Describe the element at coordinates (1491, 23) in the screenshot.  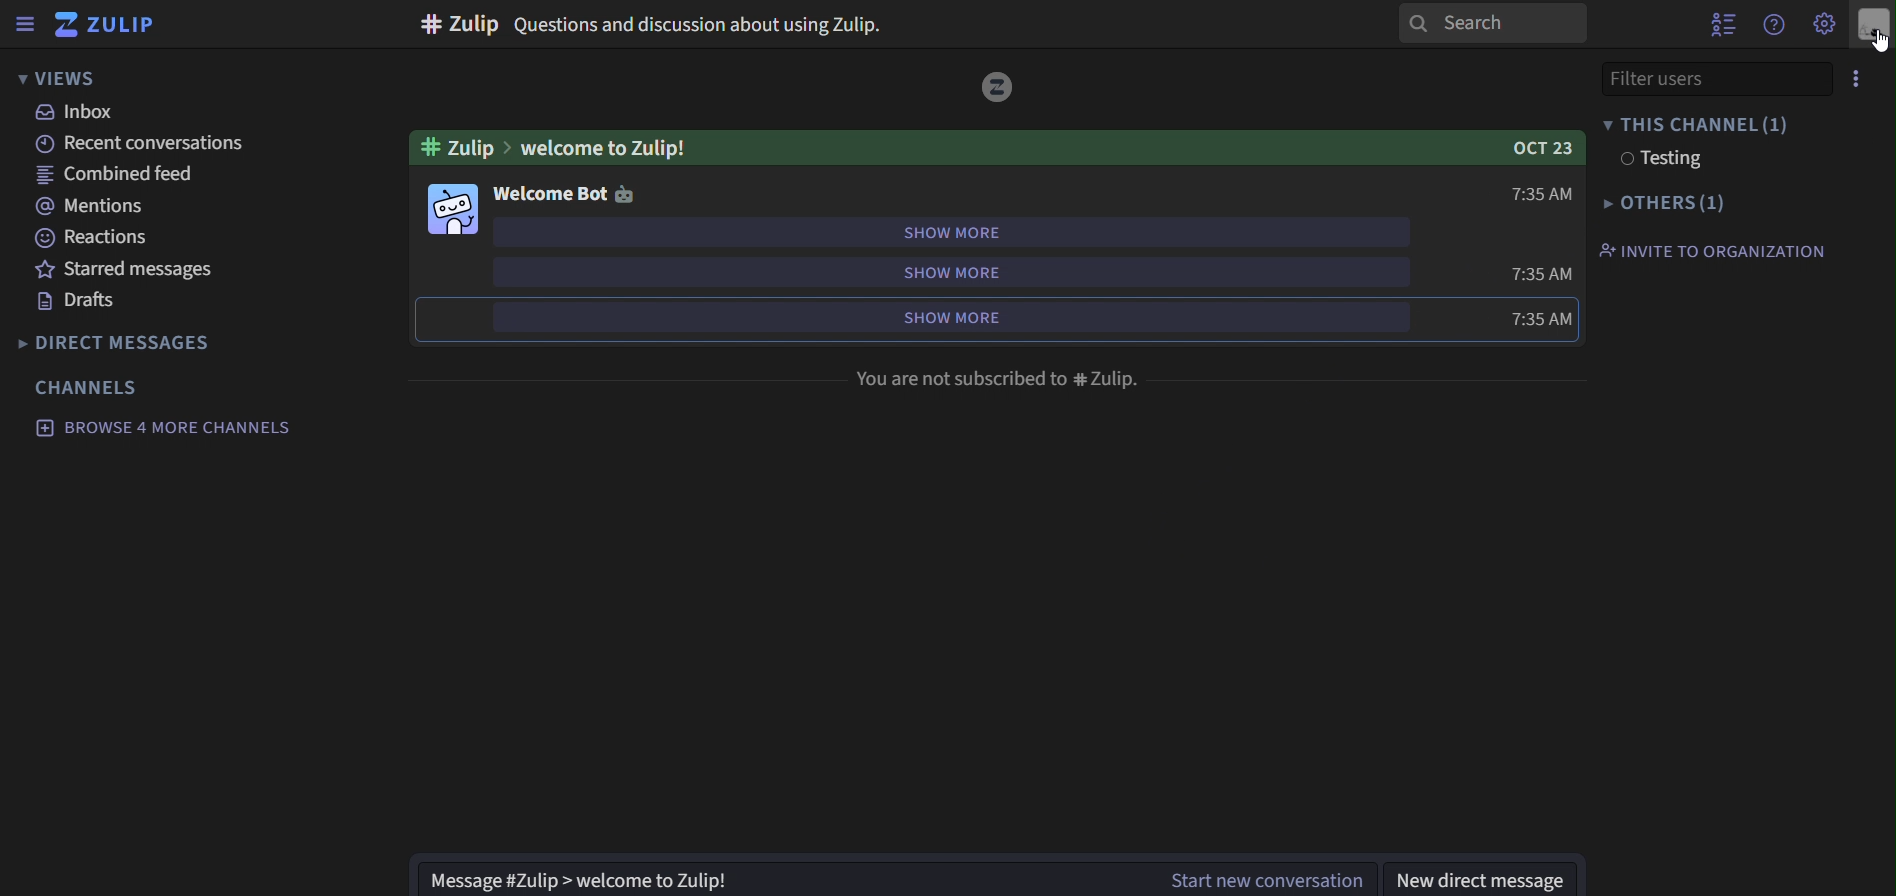
I see `search` at that location.